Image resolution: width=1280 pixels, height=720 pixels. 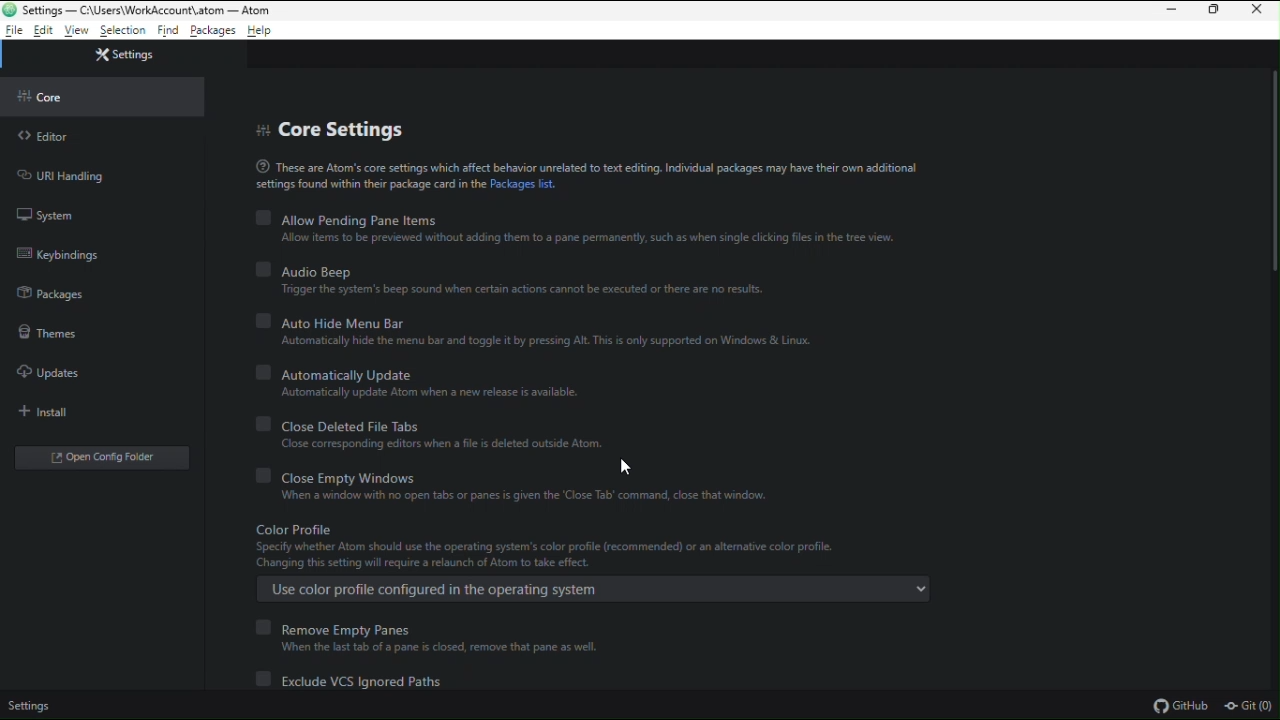 What do you see at coordinates (14, 31) in the screenshot?
I see `File` at bounding box center [14, 31].